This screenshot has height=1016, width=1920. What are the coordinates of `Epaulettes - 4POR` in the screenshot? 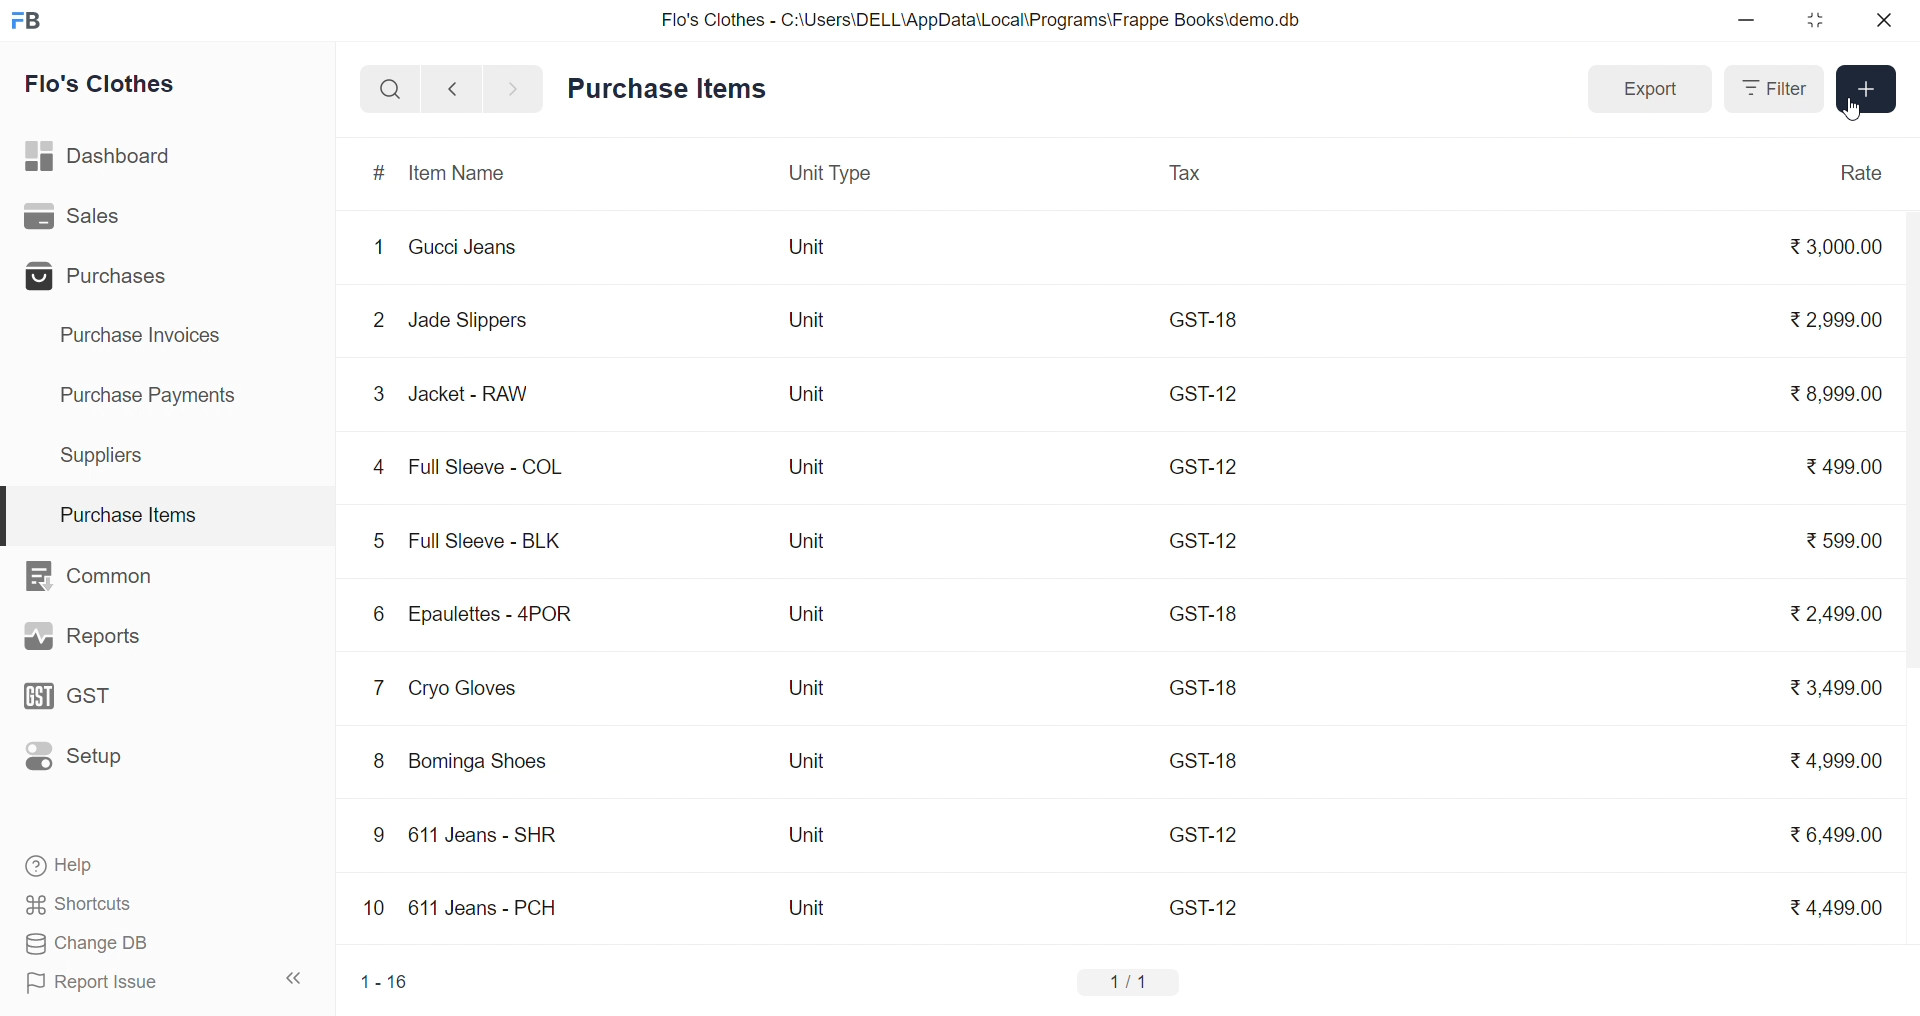 It's located at (498, 616).